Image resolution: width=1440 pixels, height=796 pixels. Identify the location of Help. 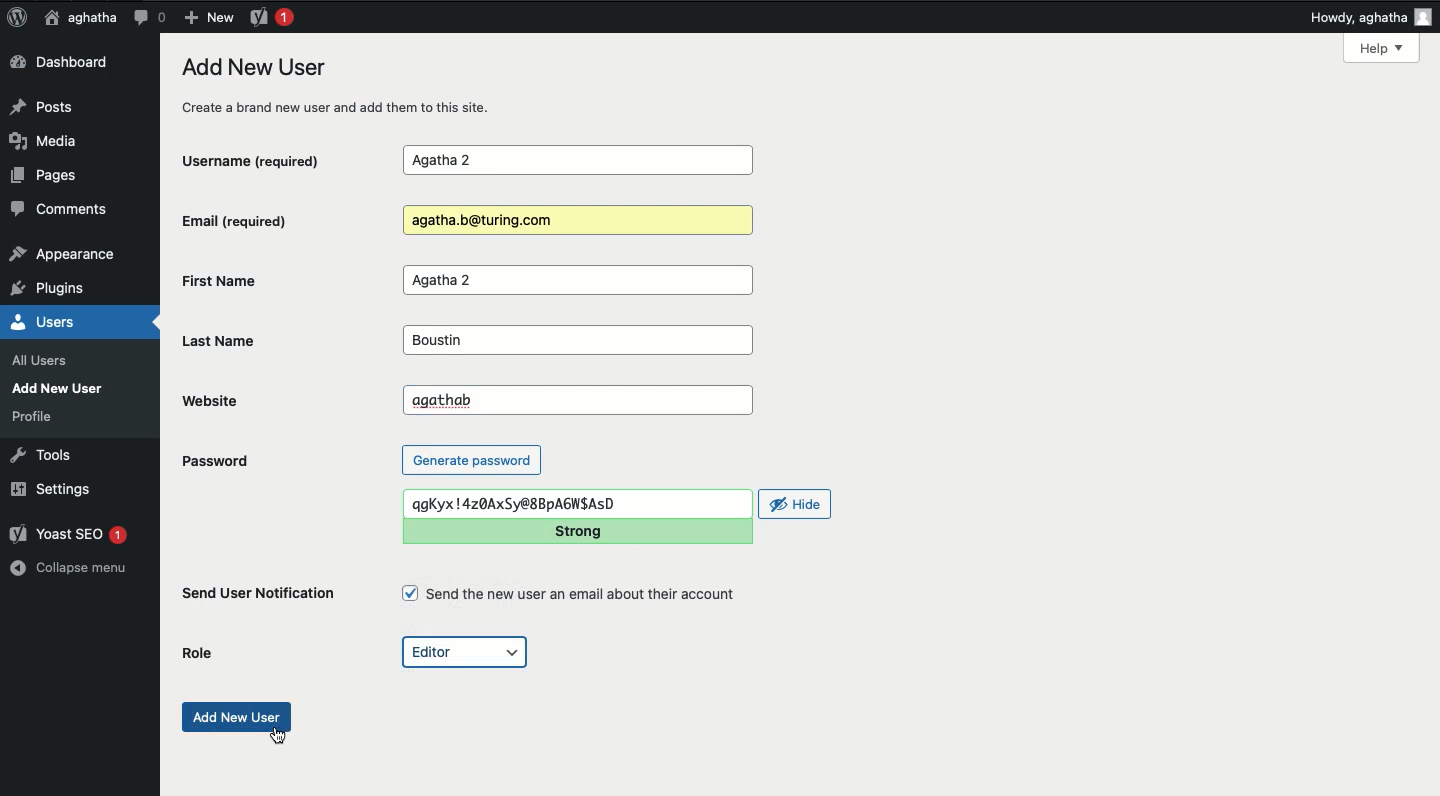
(1381, 48).